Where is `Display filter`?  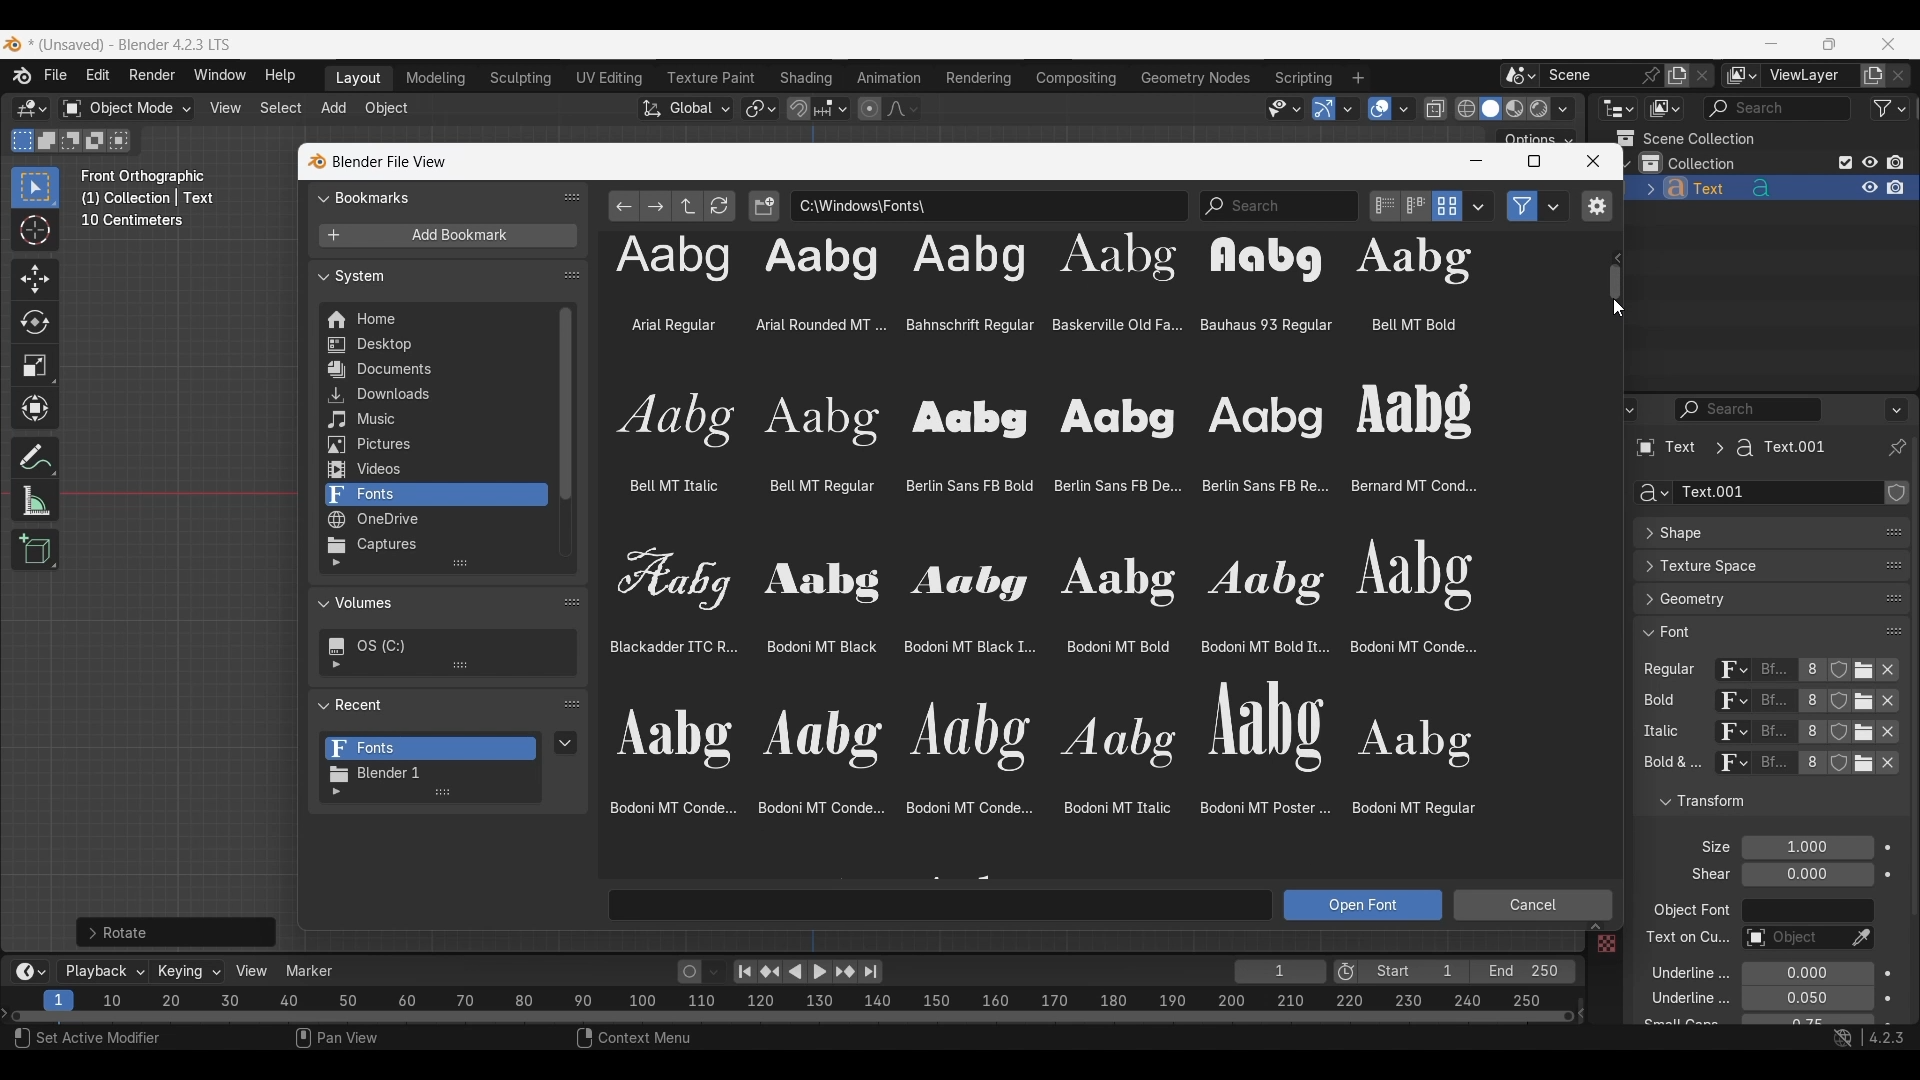 Display filter is located at coordinates (1749, 409).